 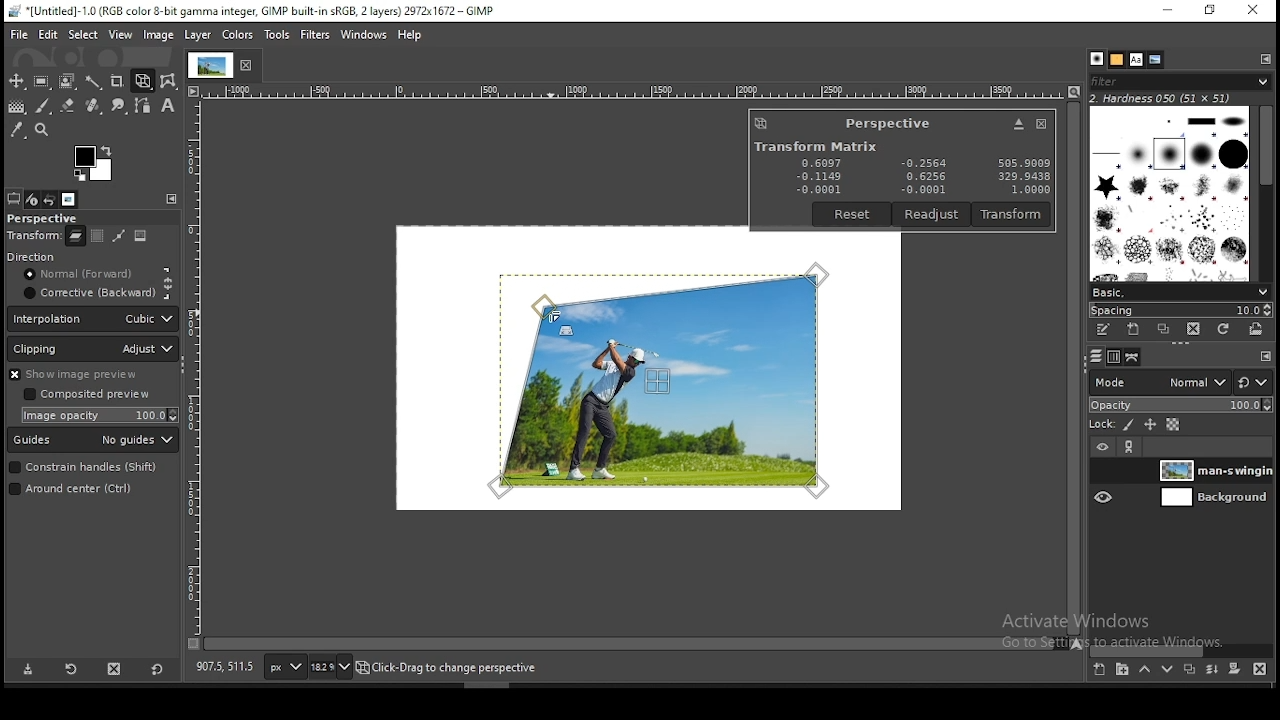 I want to click on -0.2564, so click(x=922, y=164).